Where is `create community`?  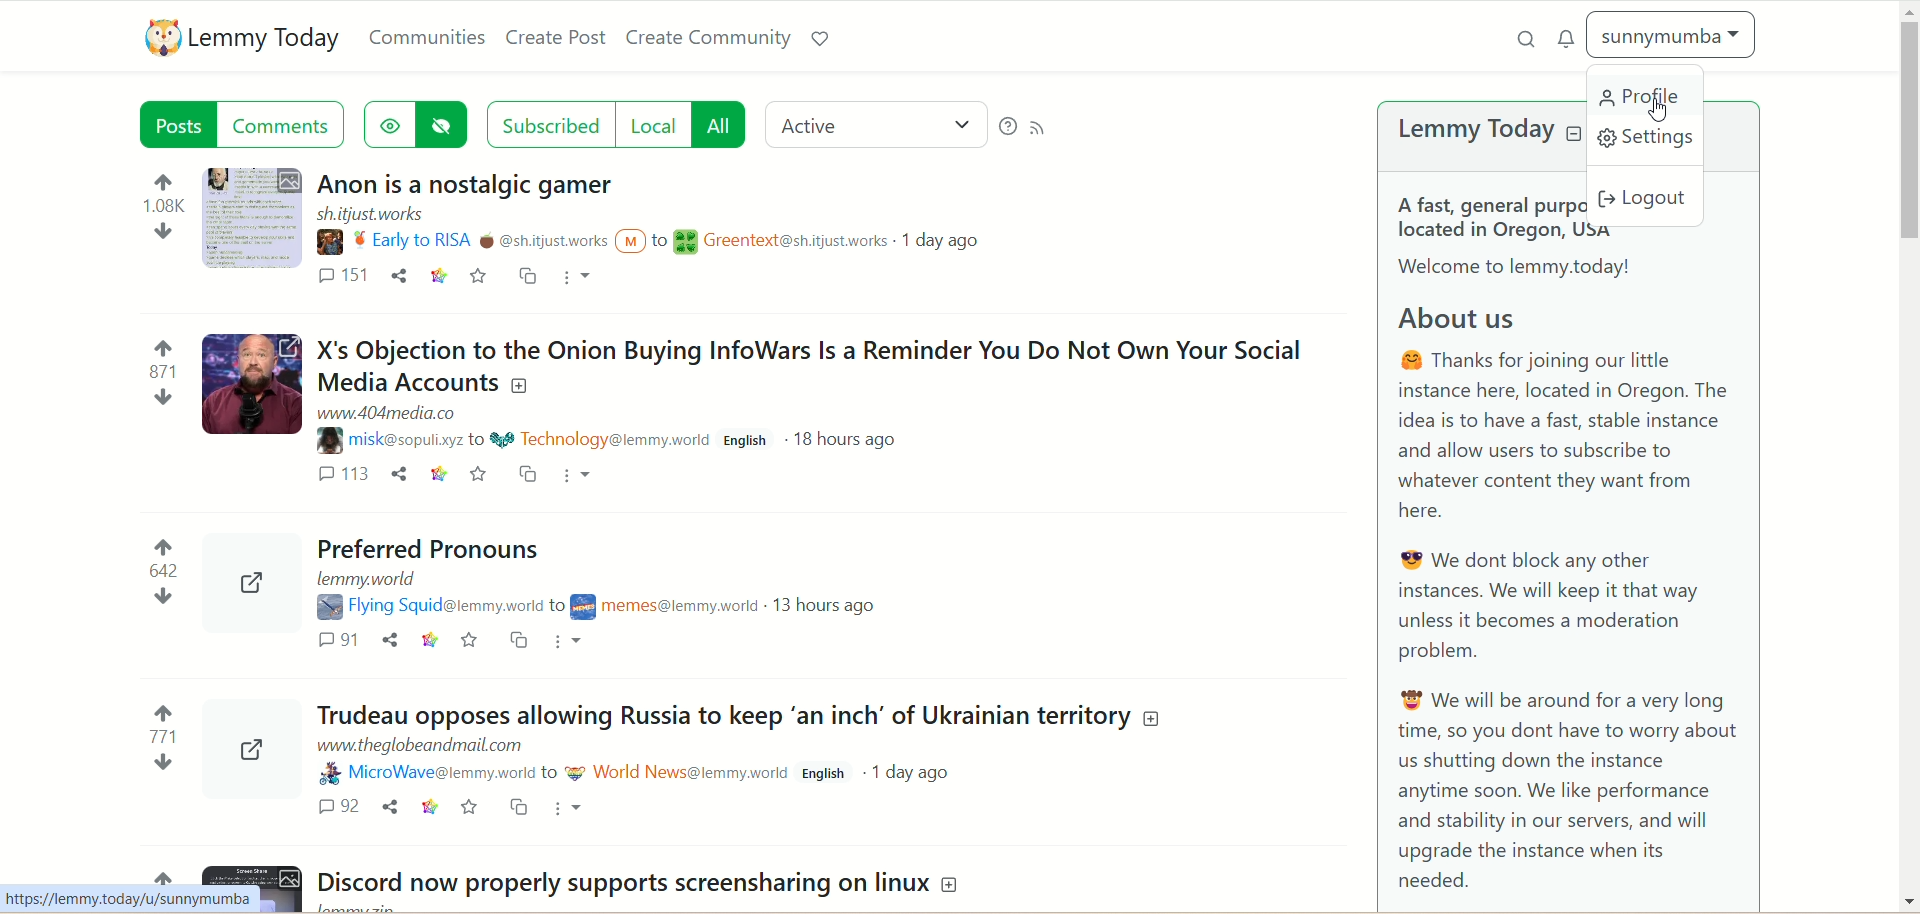 create community is located at coordinates (707, 37).